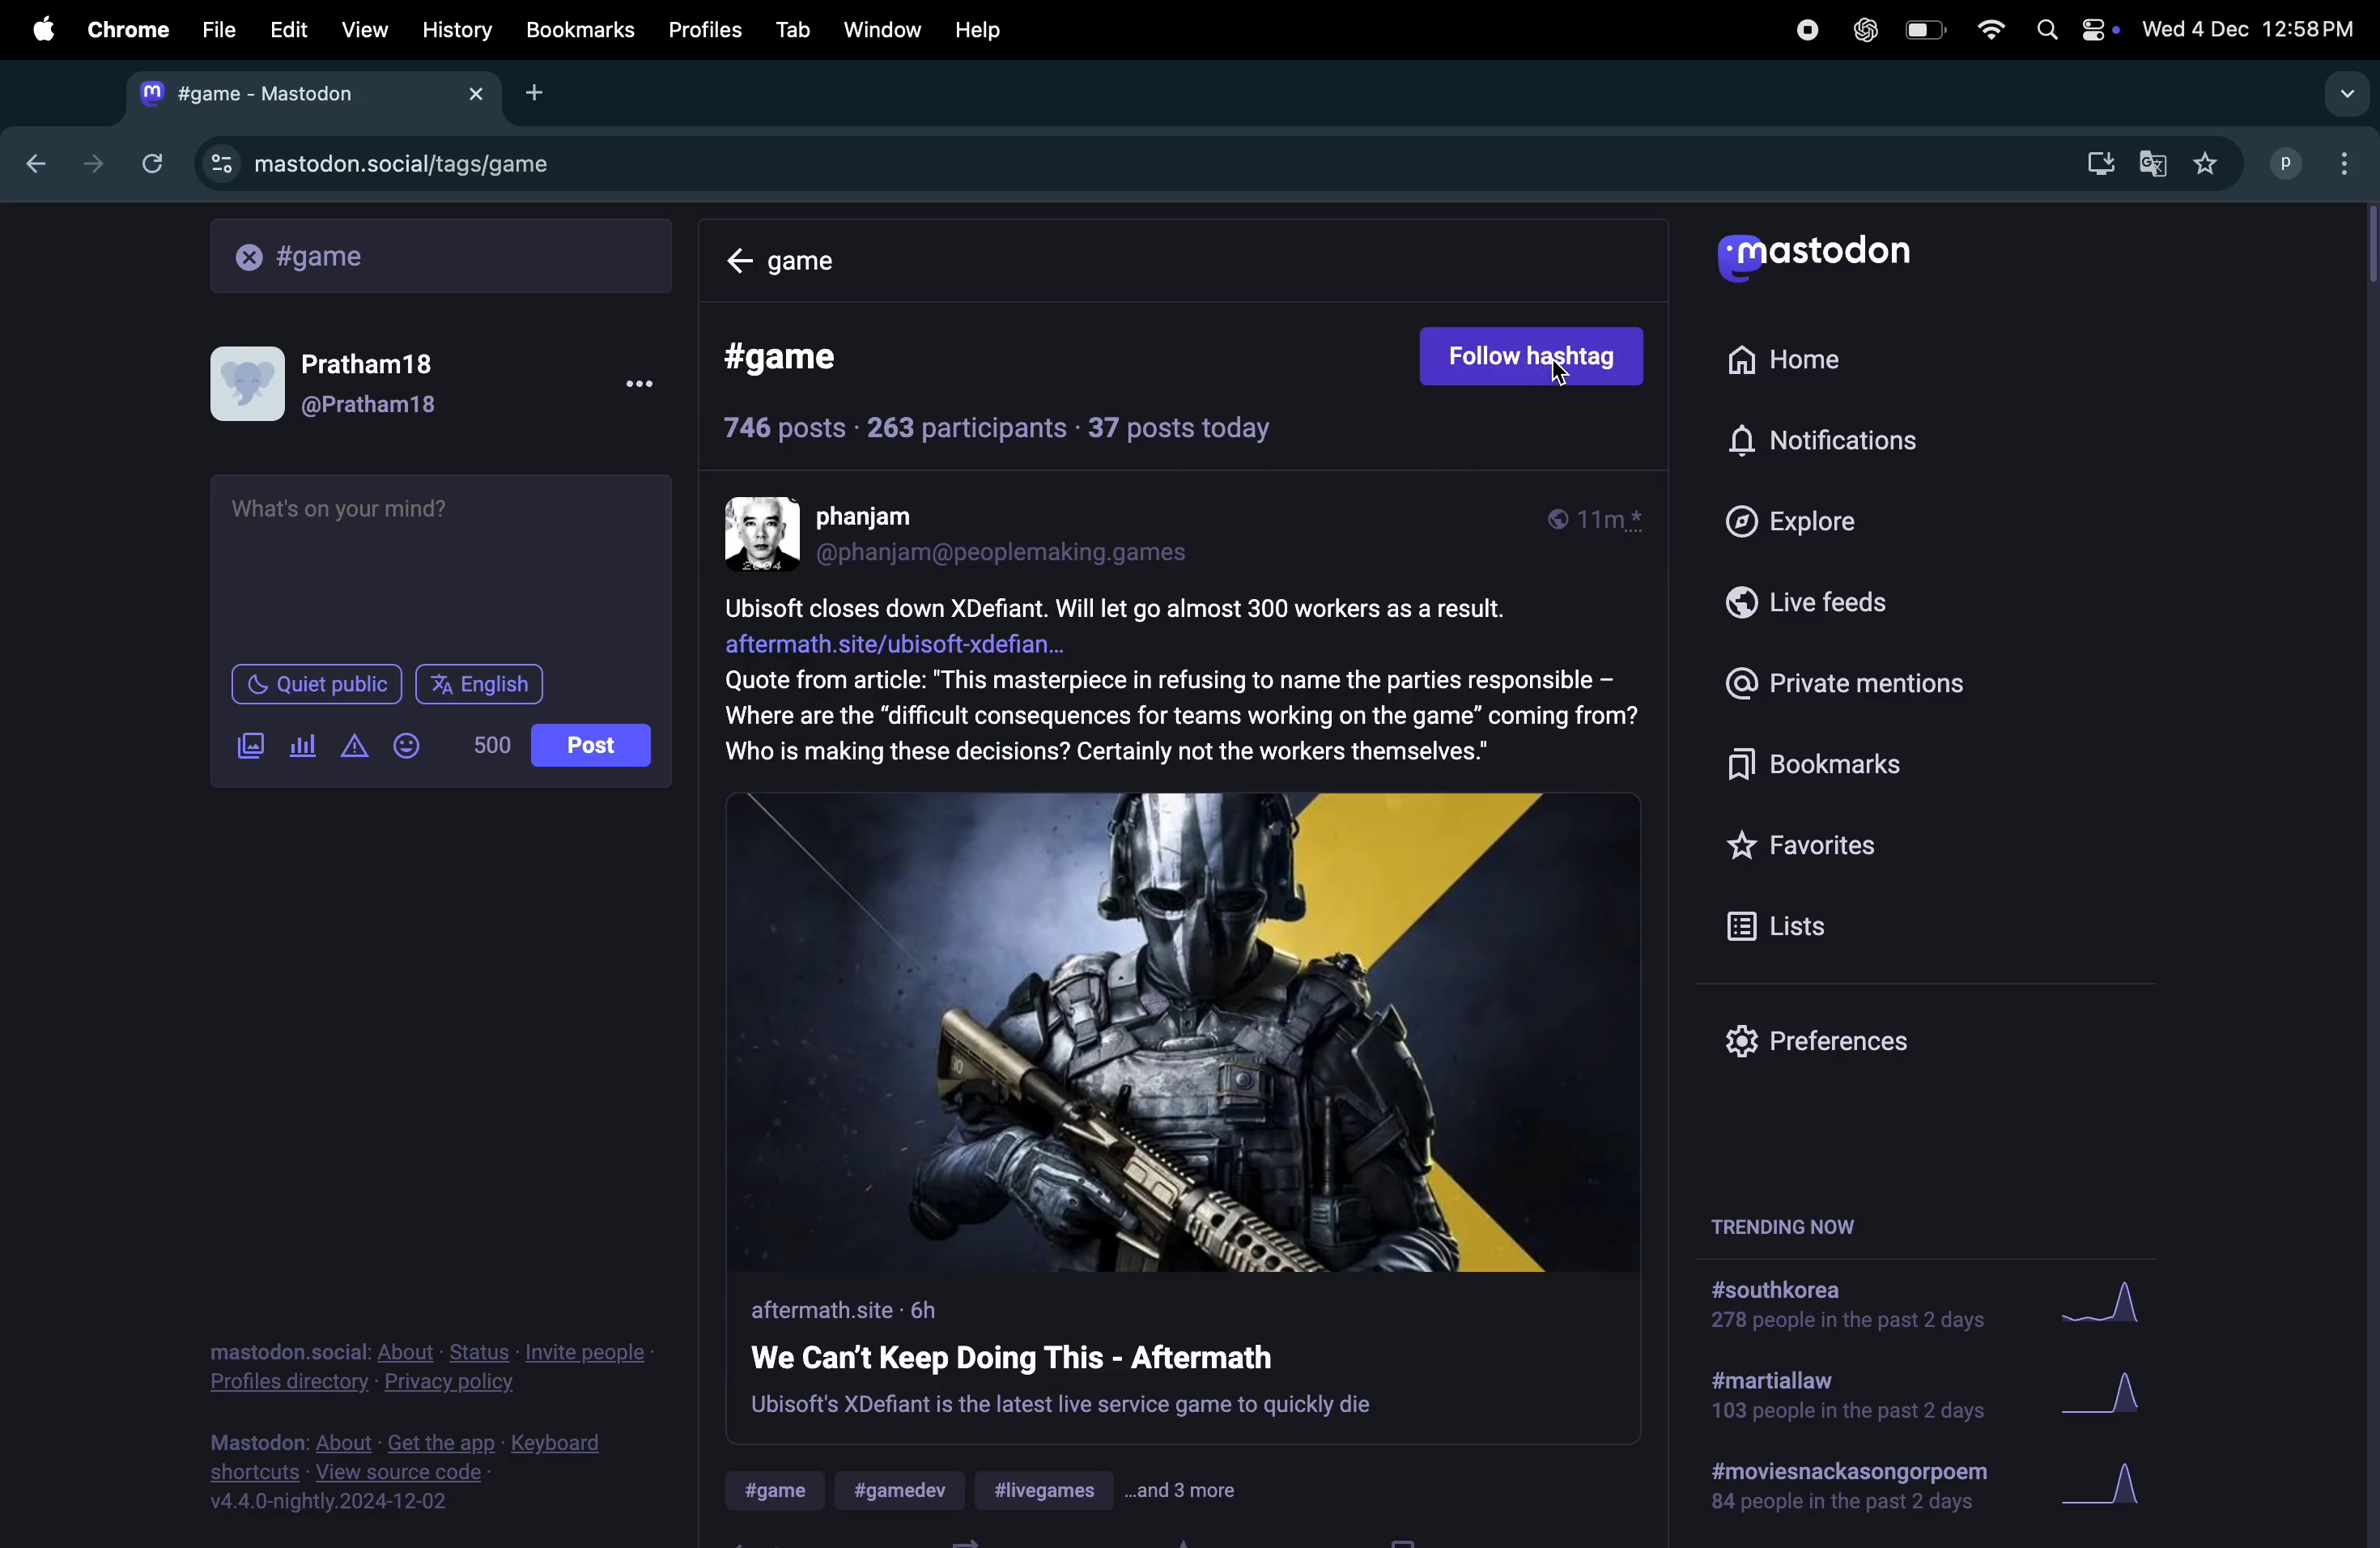  What do you see at coordinates (793, 28) in the screenshot?
I see `Tab` at bounding box center [793, 28].